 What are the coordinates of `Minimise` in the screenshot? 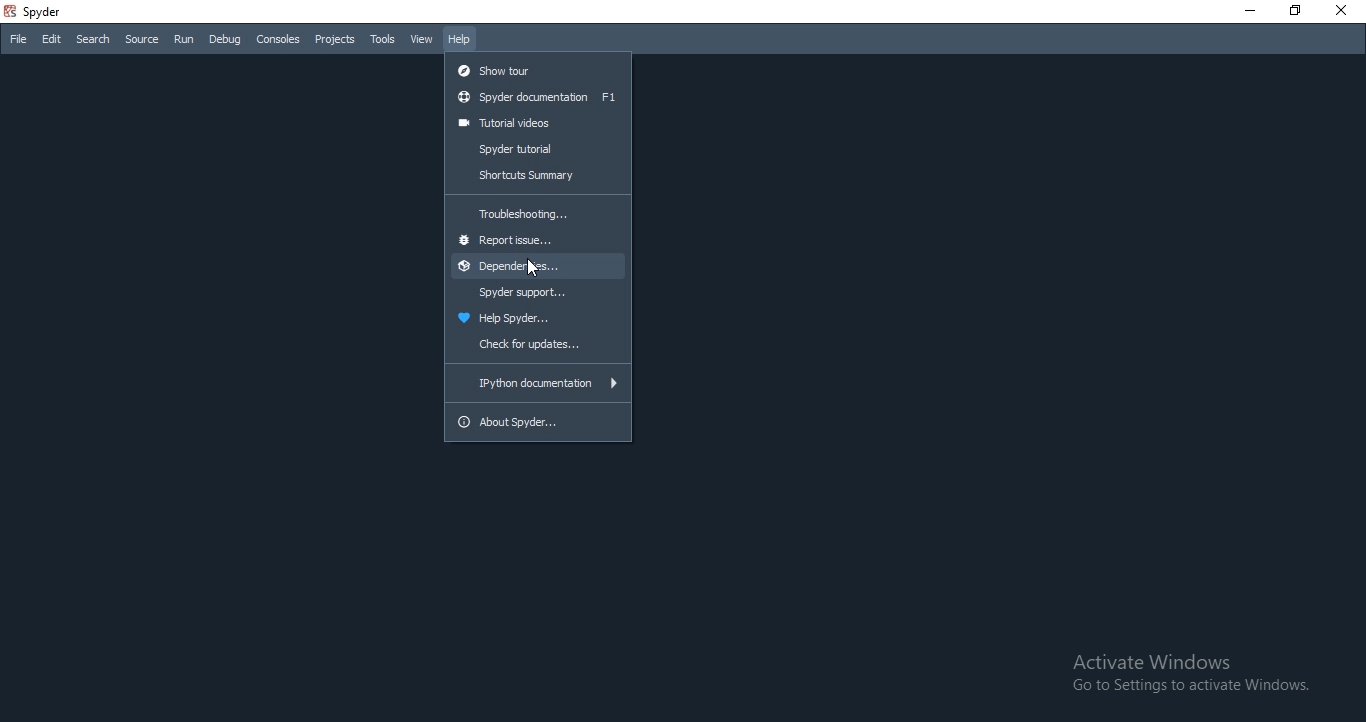 It's located at (1247, 13).